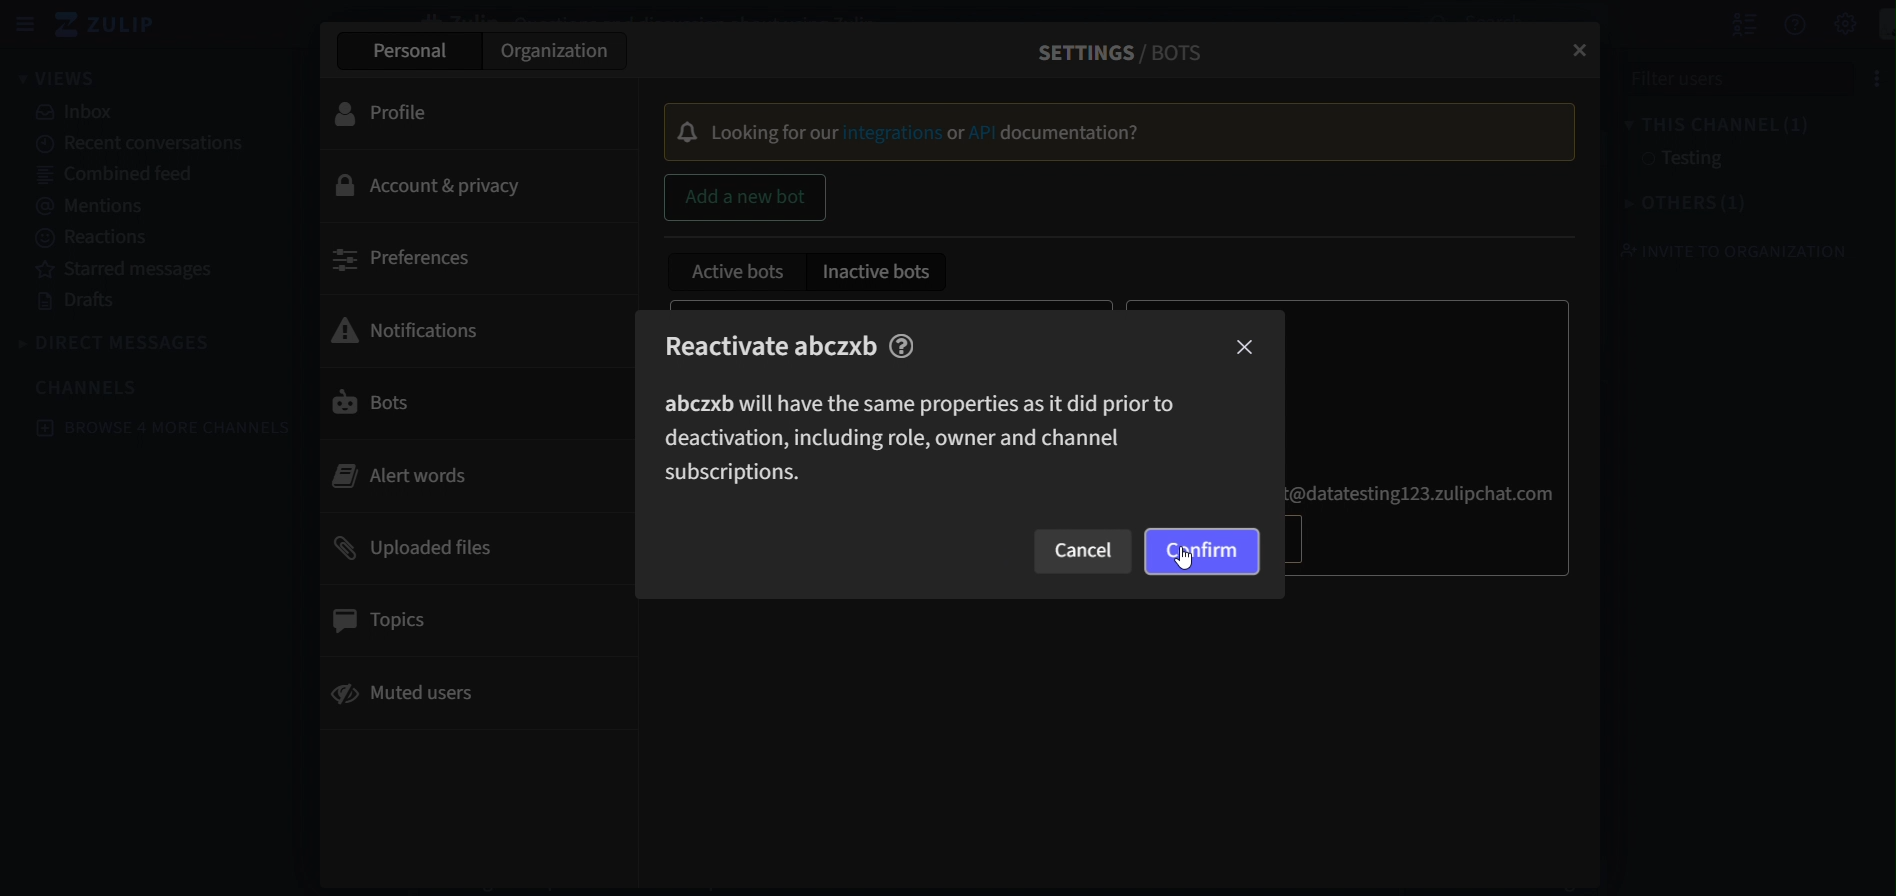 The image size is (1896, 896). Describe the element at coordinates (1723, 22) in the screenshot. I see `hide user list` at that location.